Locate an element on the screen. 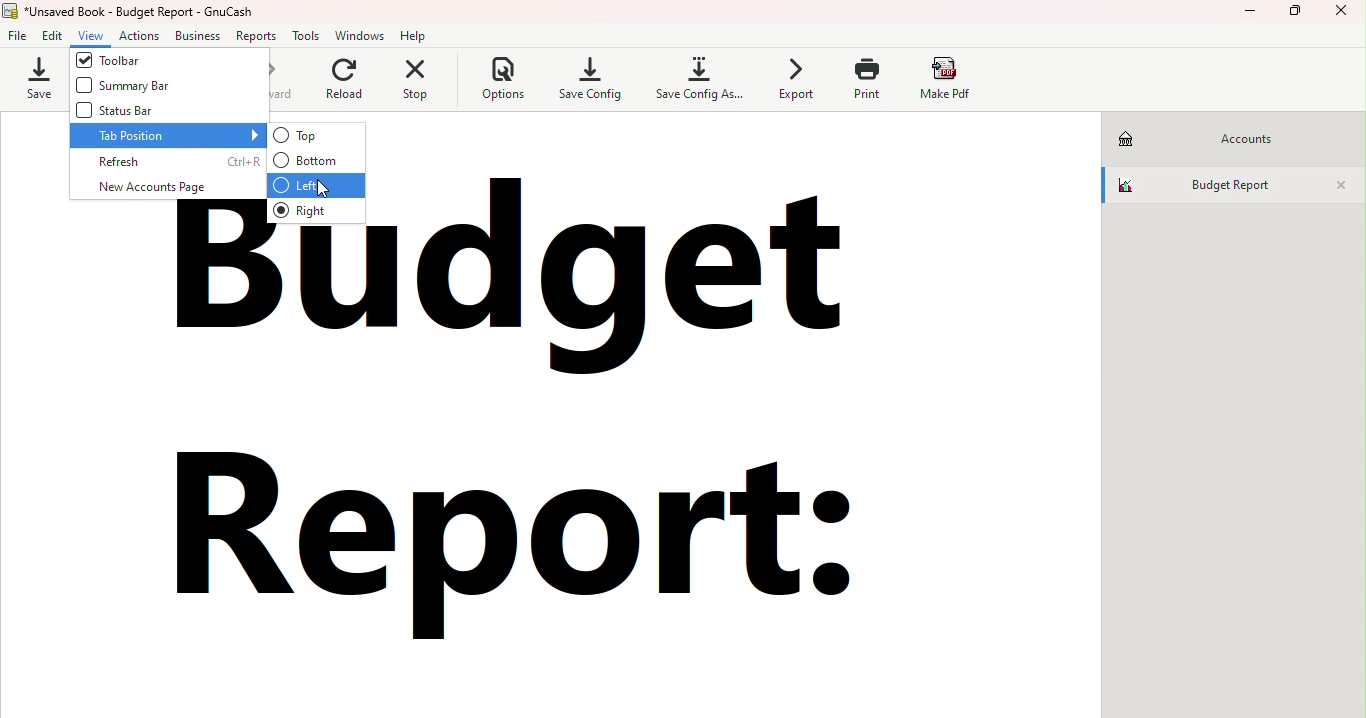  Status bar is located at coordinates (161, 110).